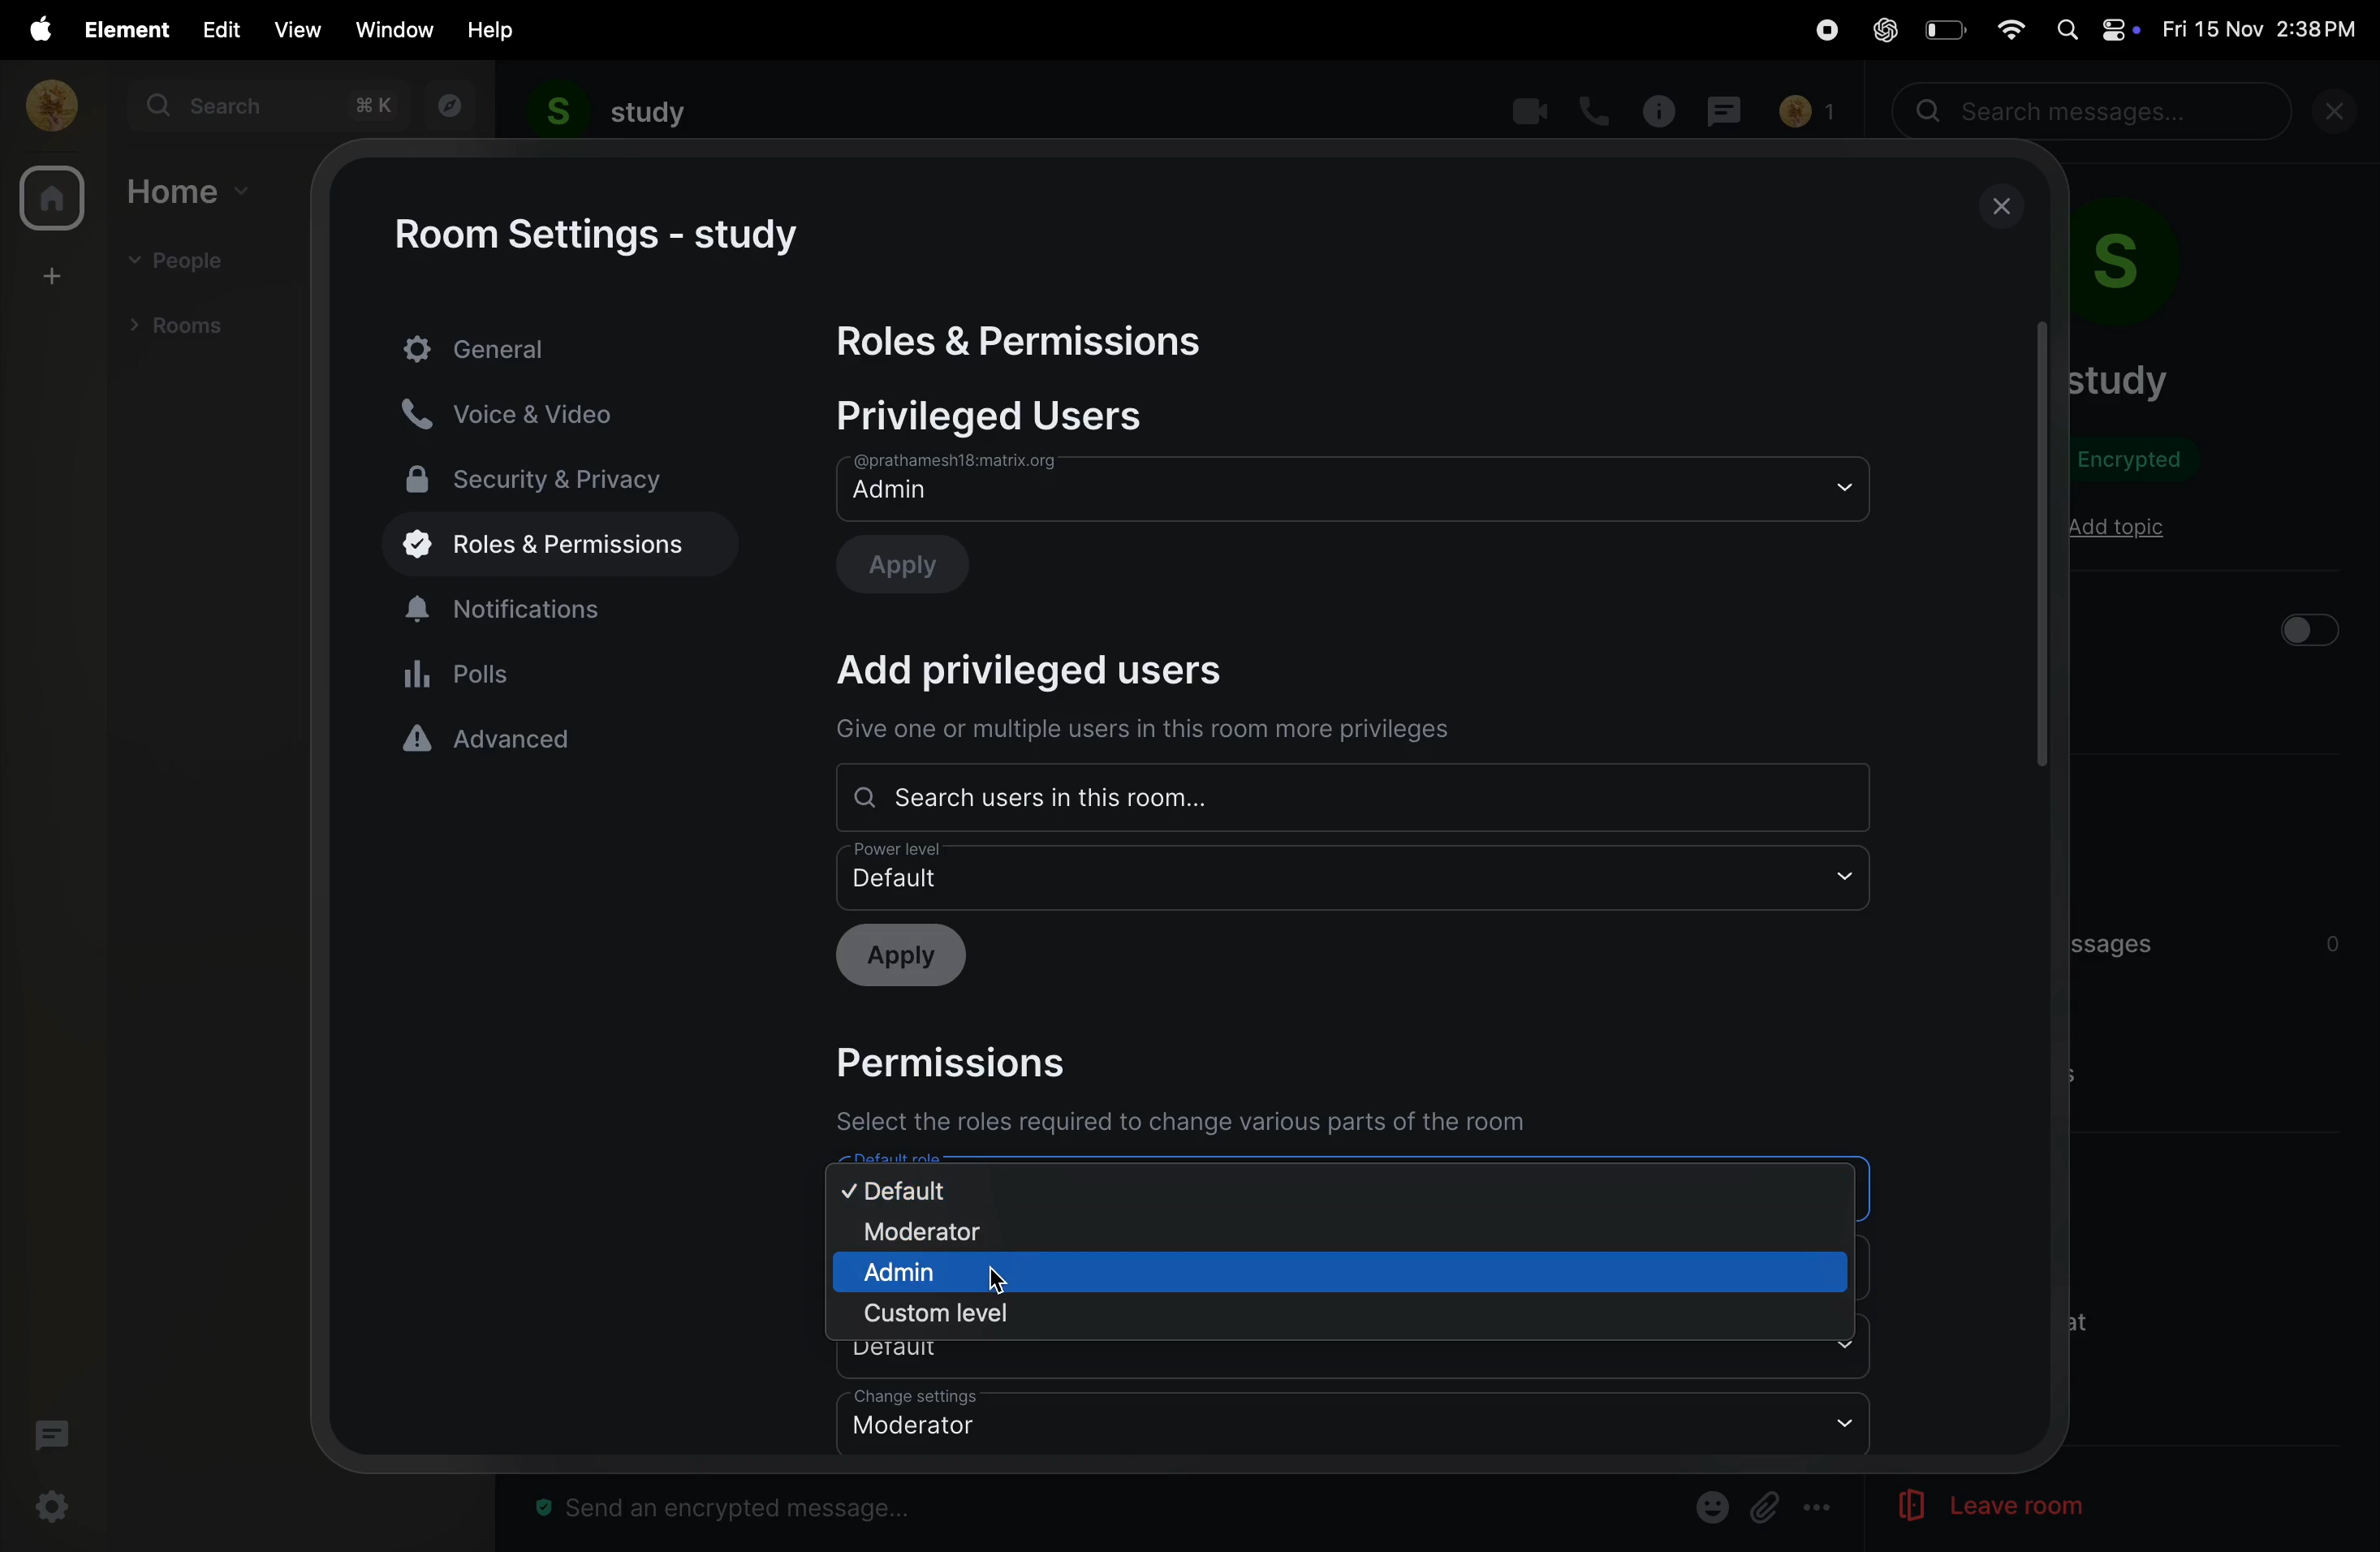 The height and width of the screenshot is (1552, 2380). Describe the element at coordinates (1806, 112) in the screenshot. I see `no of people` at that location.